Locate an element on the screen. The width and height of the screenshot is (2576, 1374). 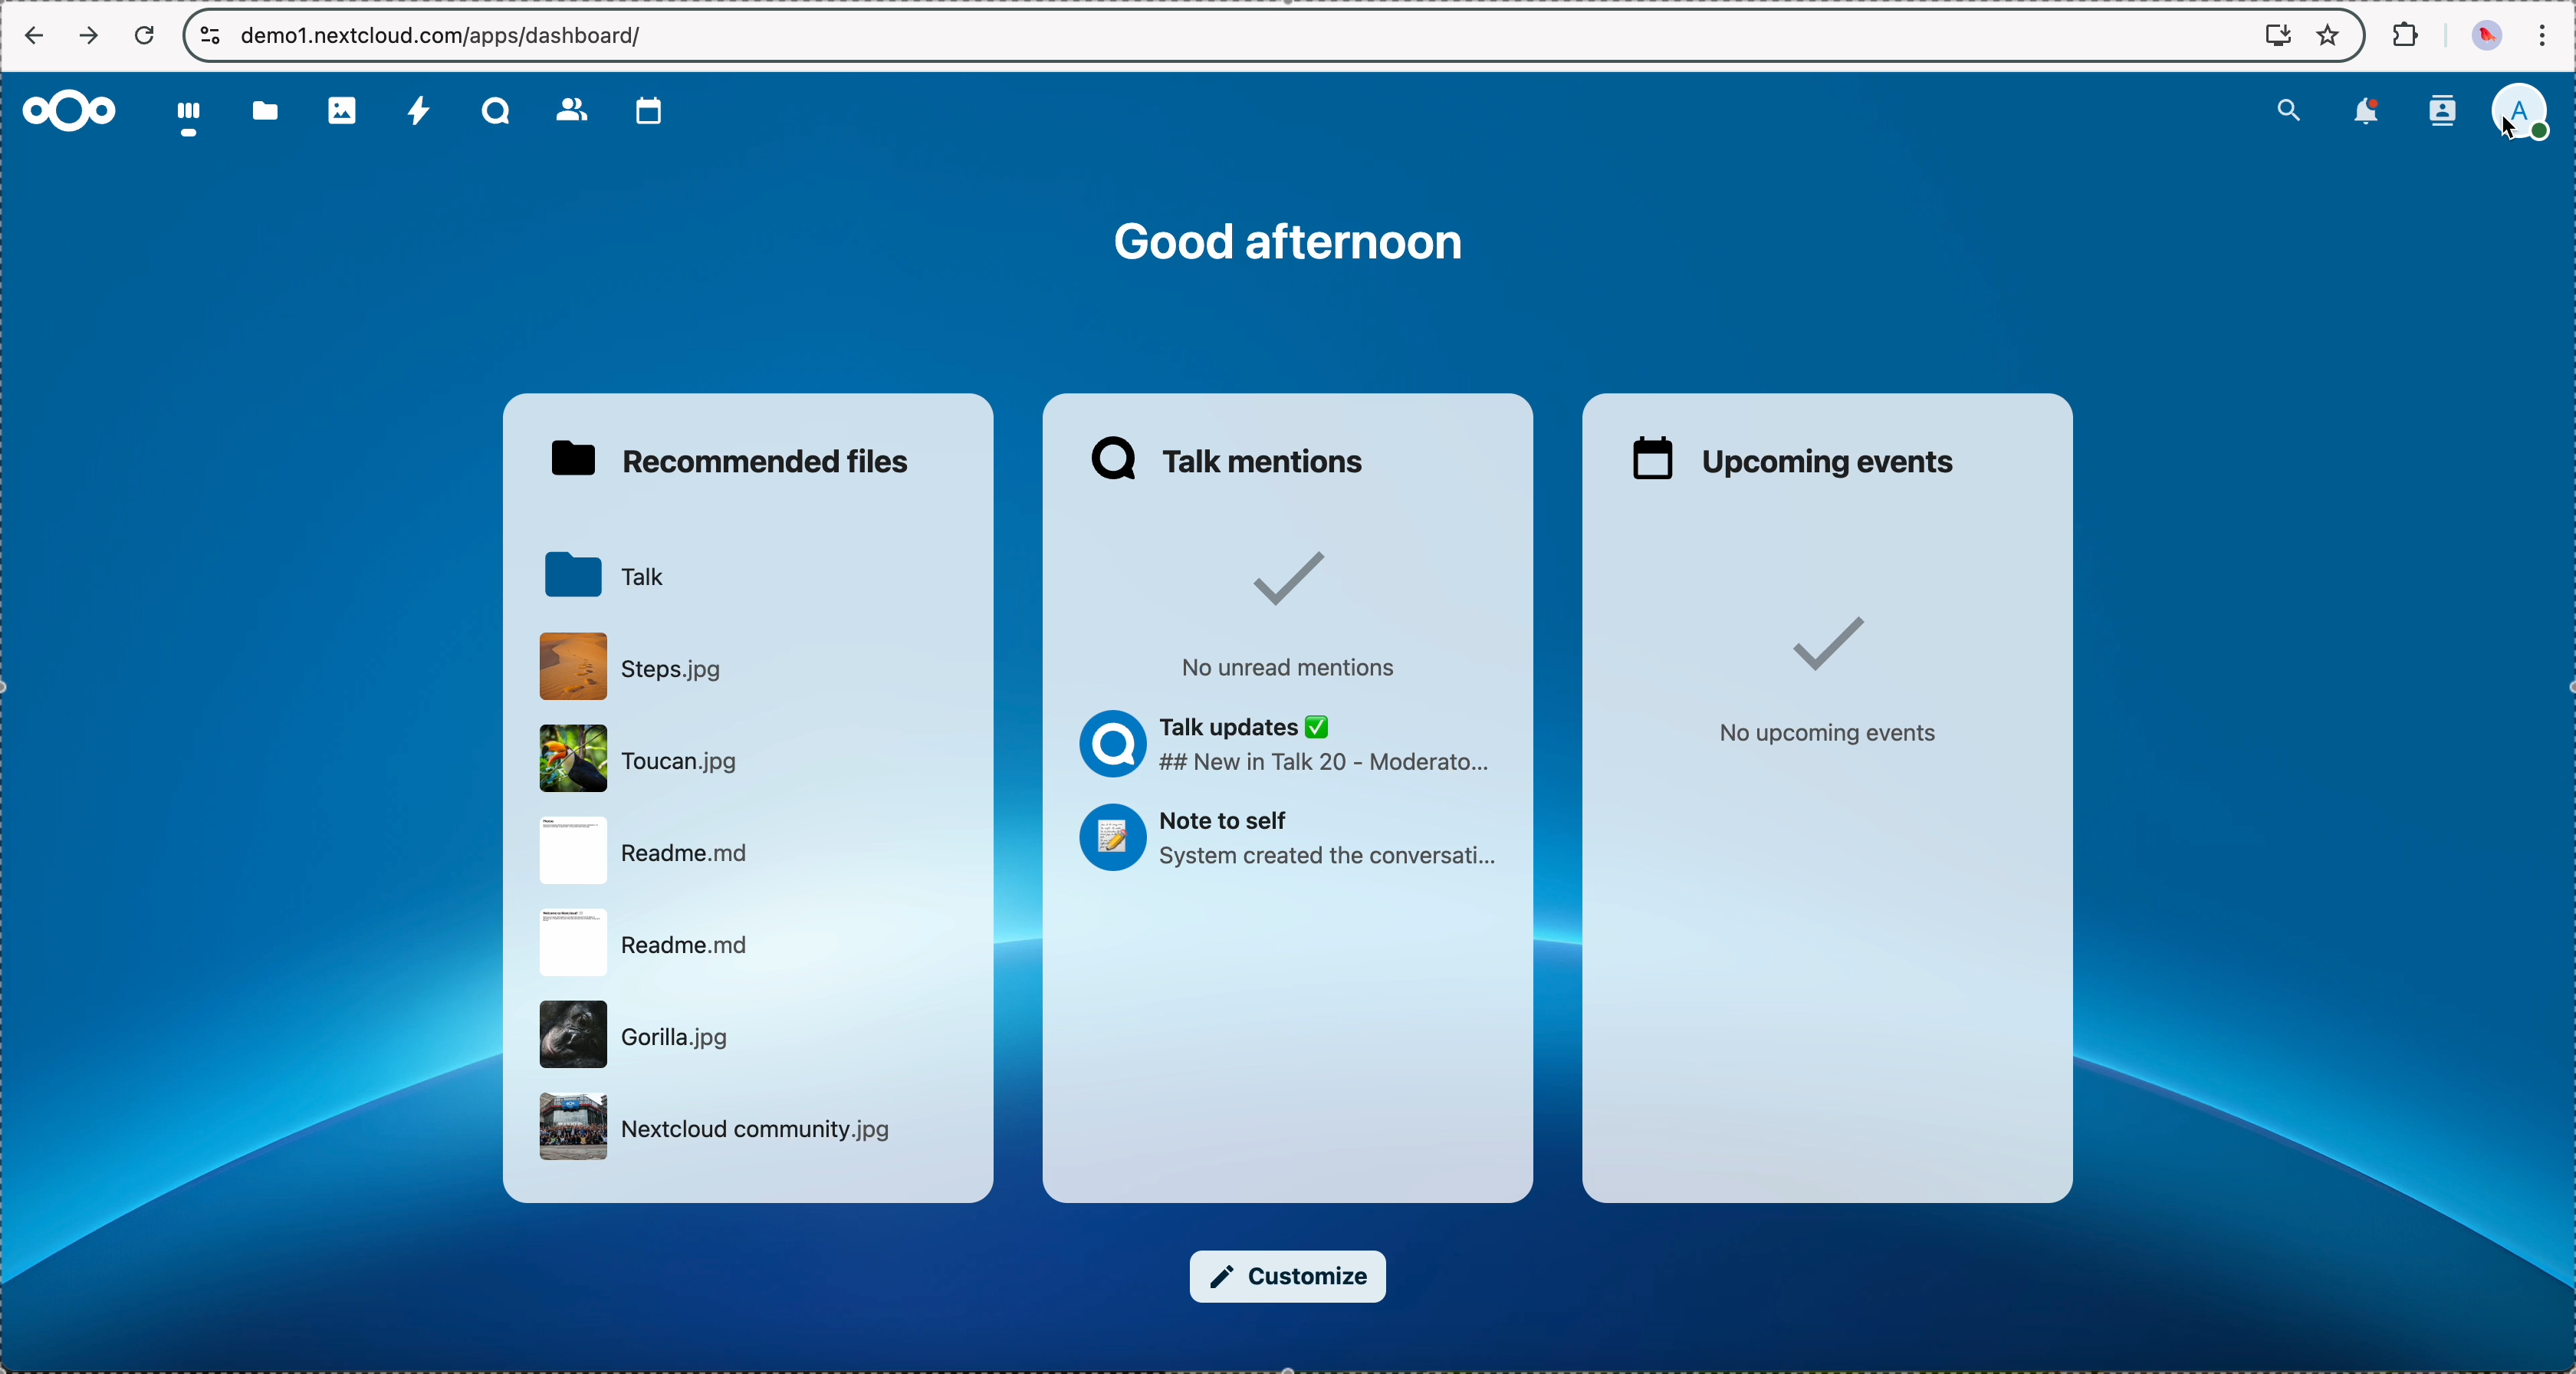
good afternoon is located at coordinates (1296, 244).